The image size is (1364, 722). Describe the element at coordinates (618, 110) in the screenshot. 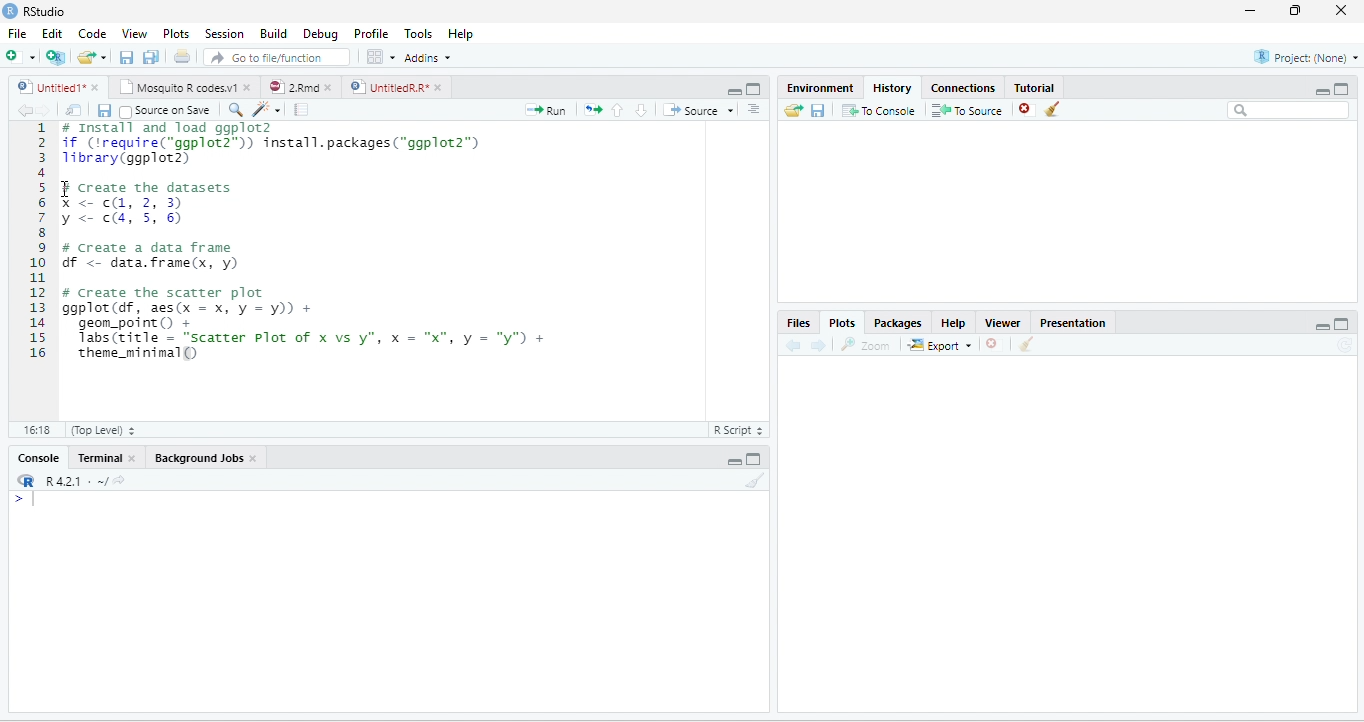

I see `Go to previous section/chunk` at that location.